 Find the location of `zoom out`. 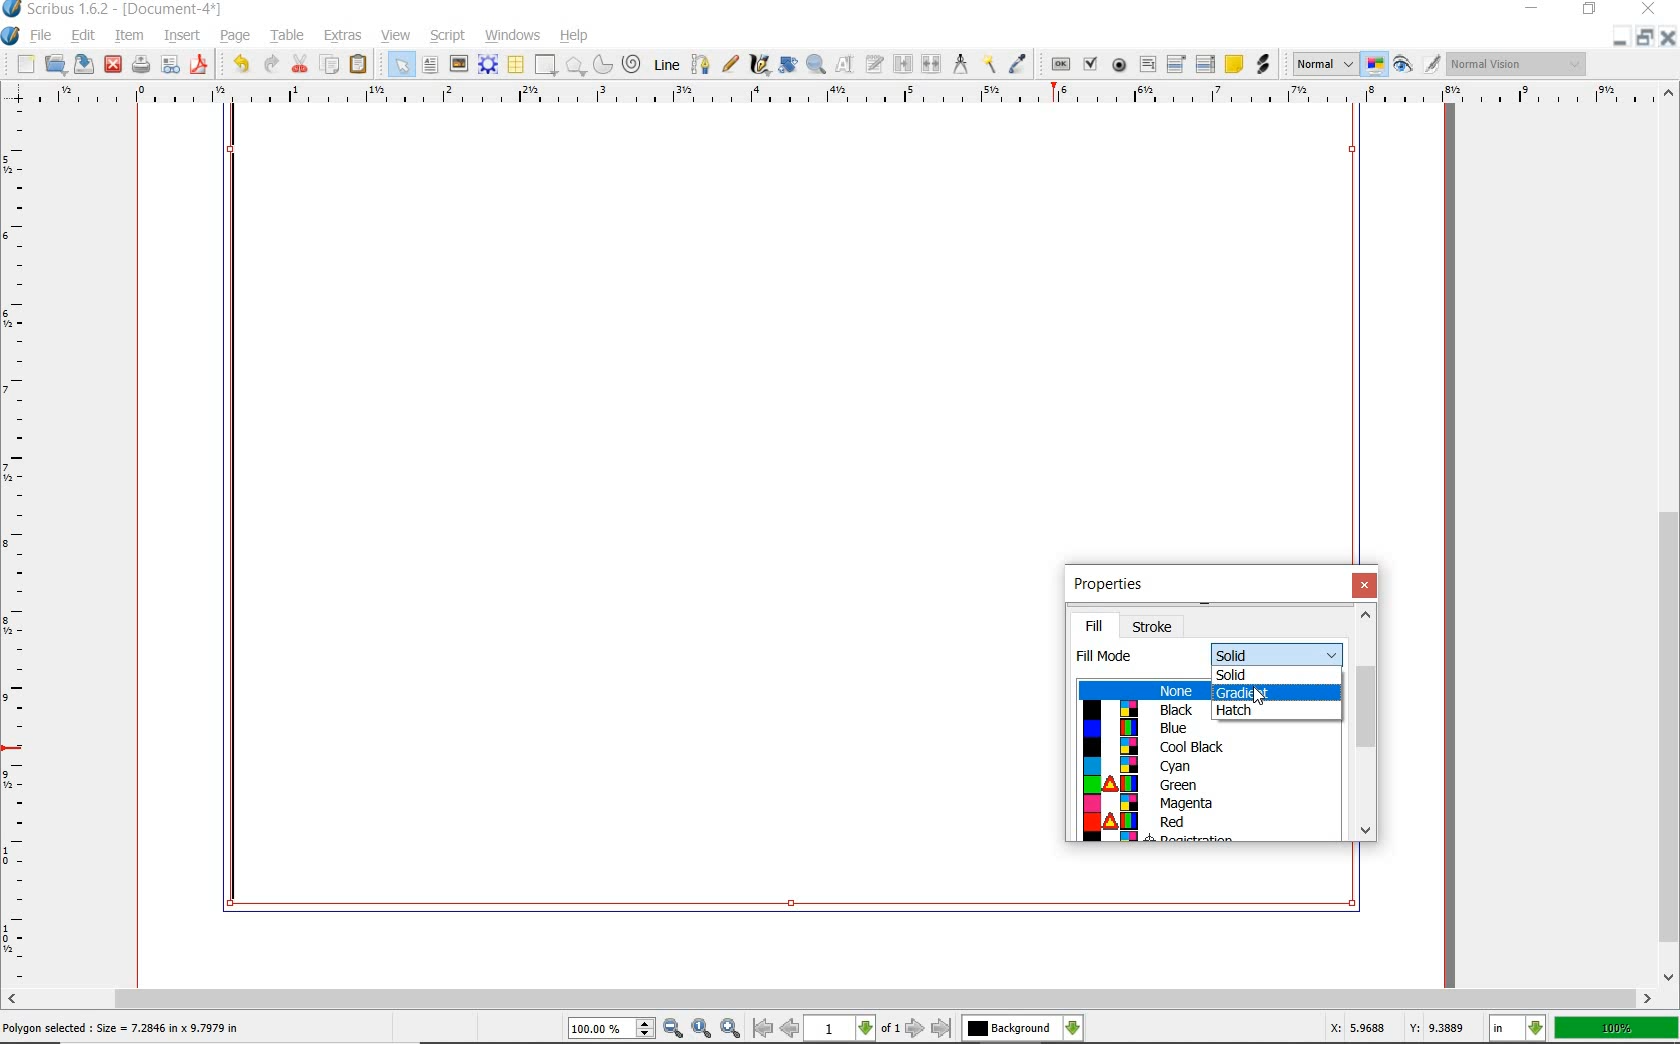

zoom out is located at coordinates (674, 1029).